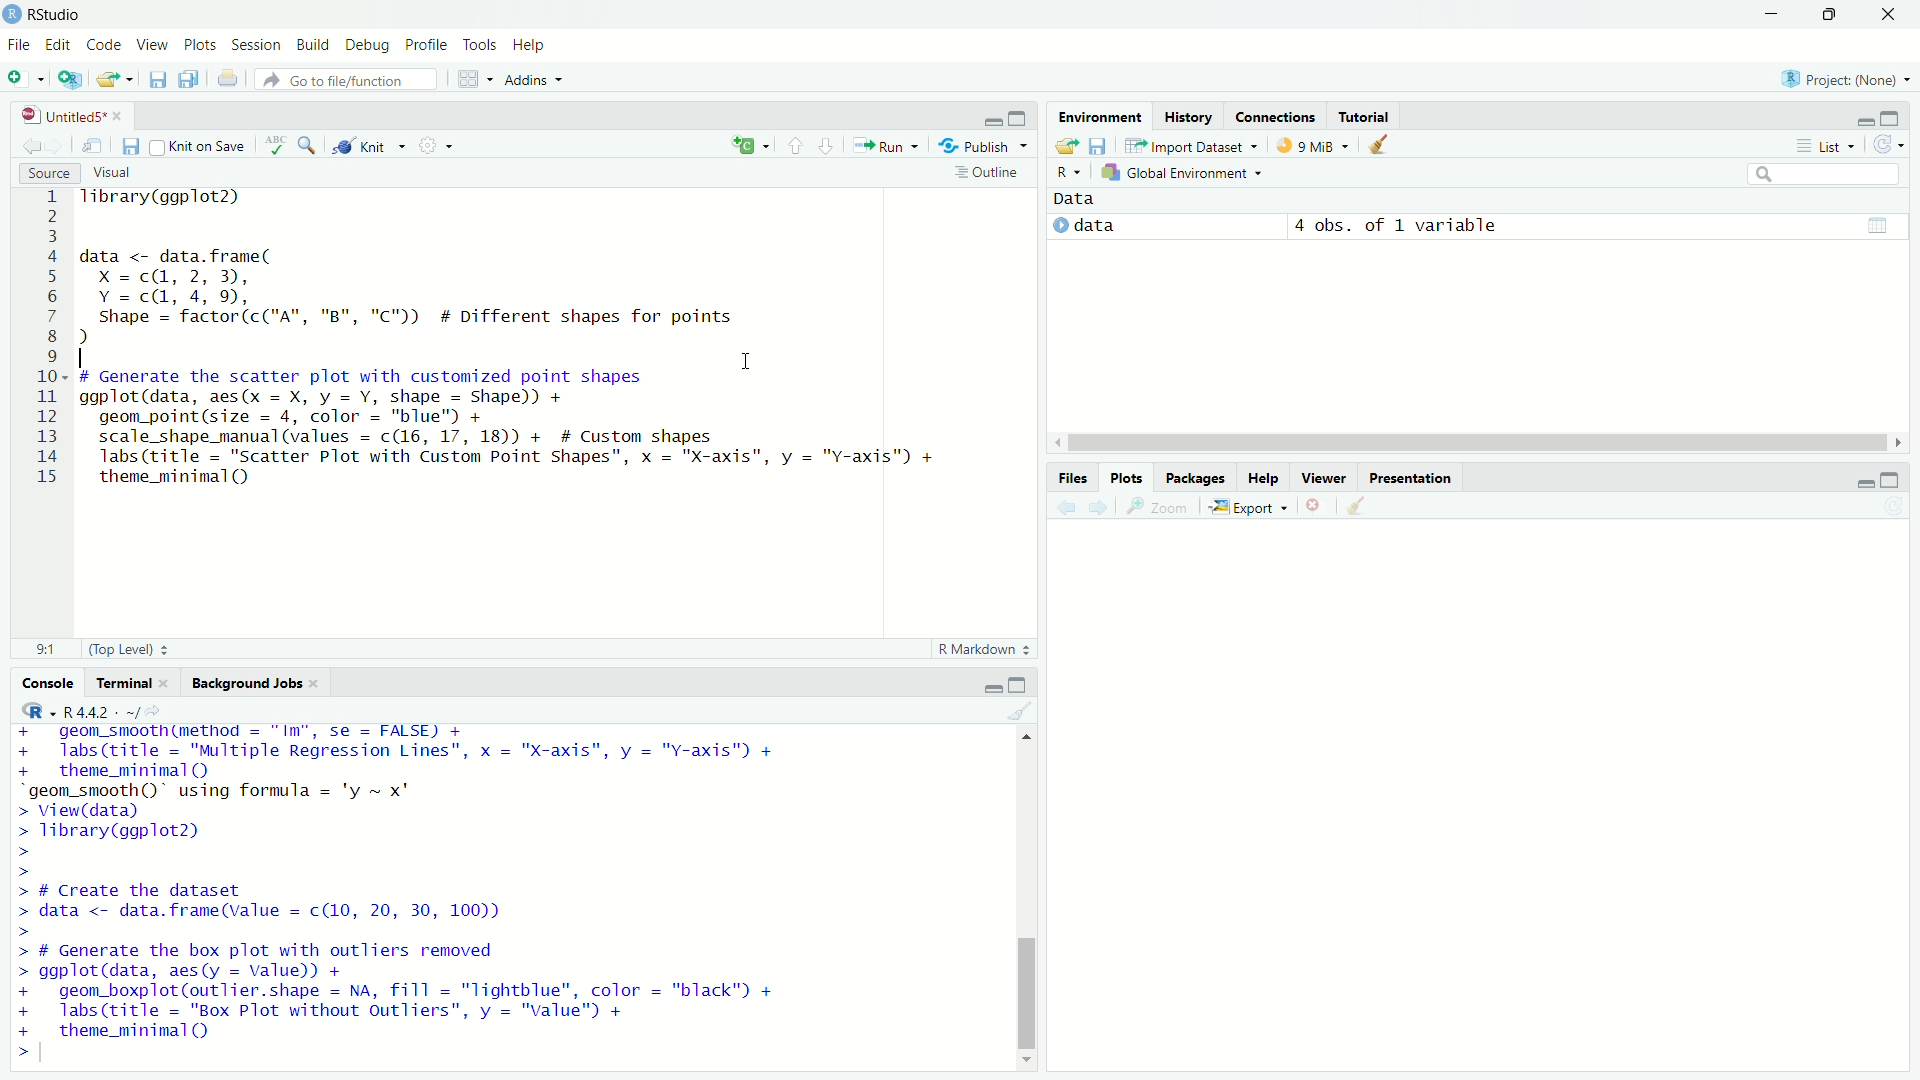 This screenshot has width=1920, height=1080. I want to click on Go forward to next source location, so click(54, 146).